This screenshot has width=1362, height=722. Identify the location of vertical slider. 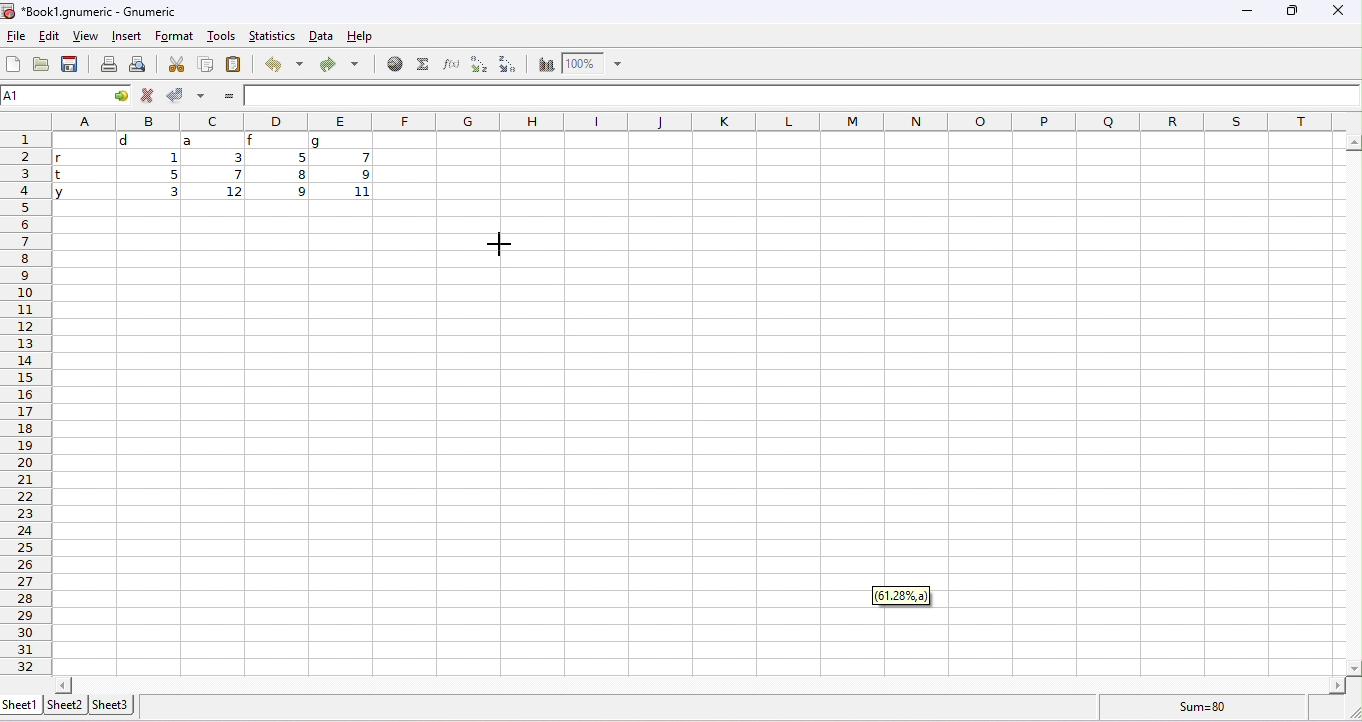
(1353, 403).